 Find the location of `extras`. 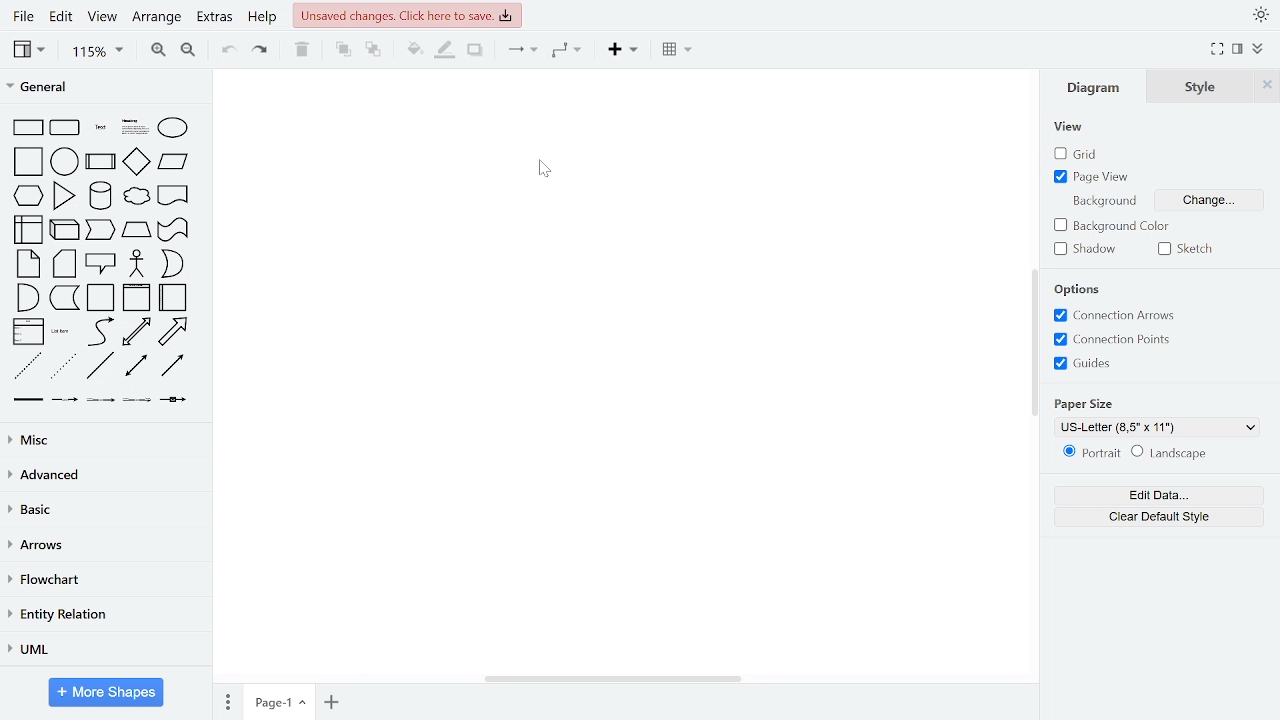

extras is located at coordinates (217, 17).